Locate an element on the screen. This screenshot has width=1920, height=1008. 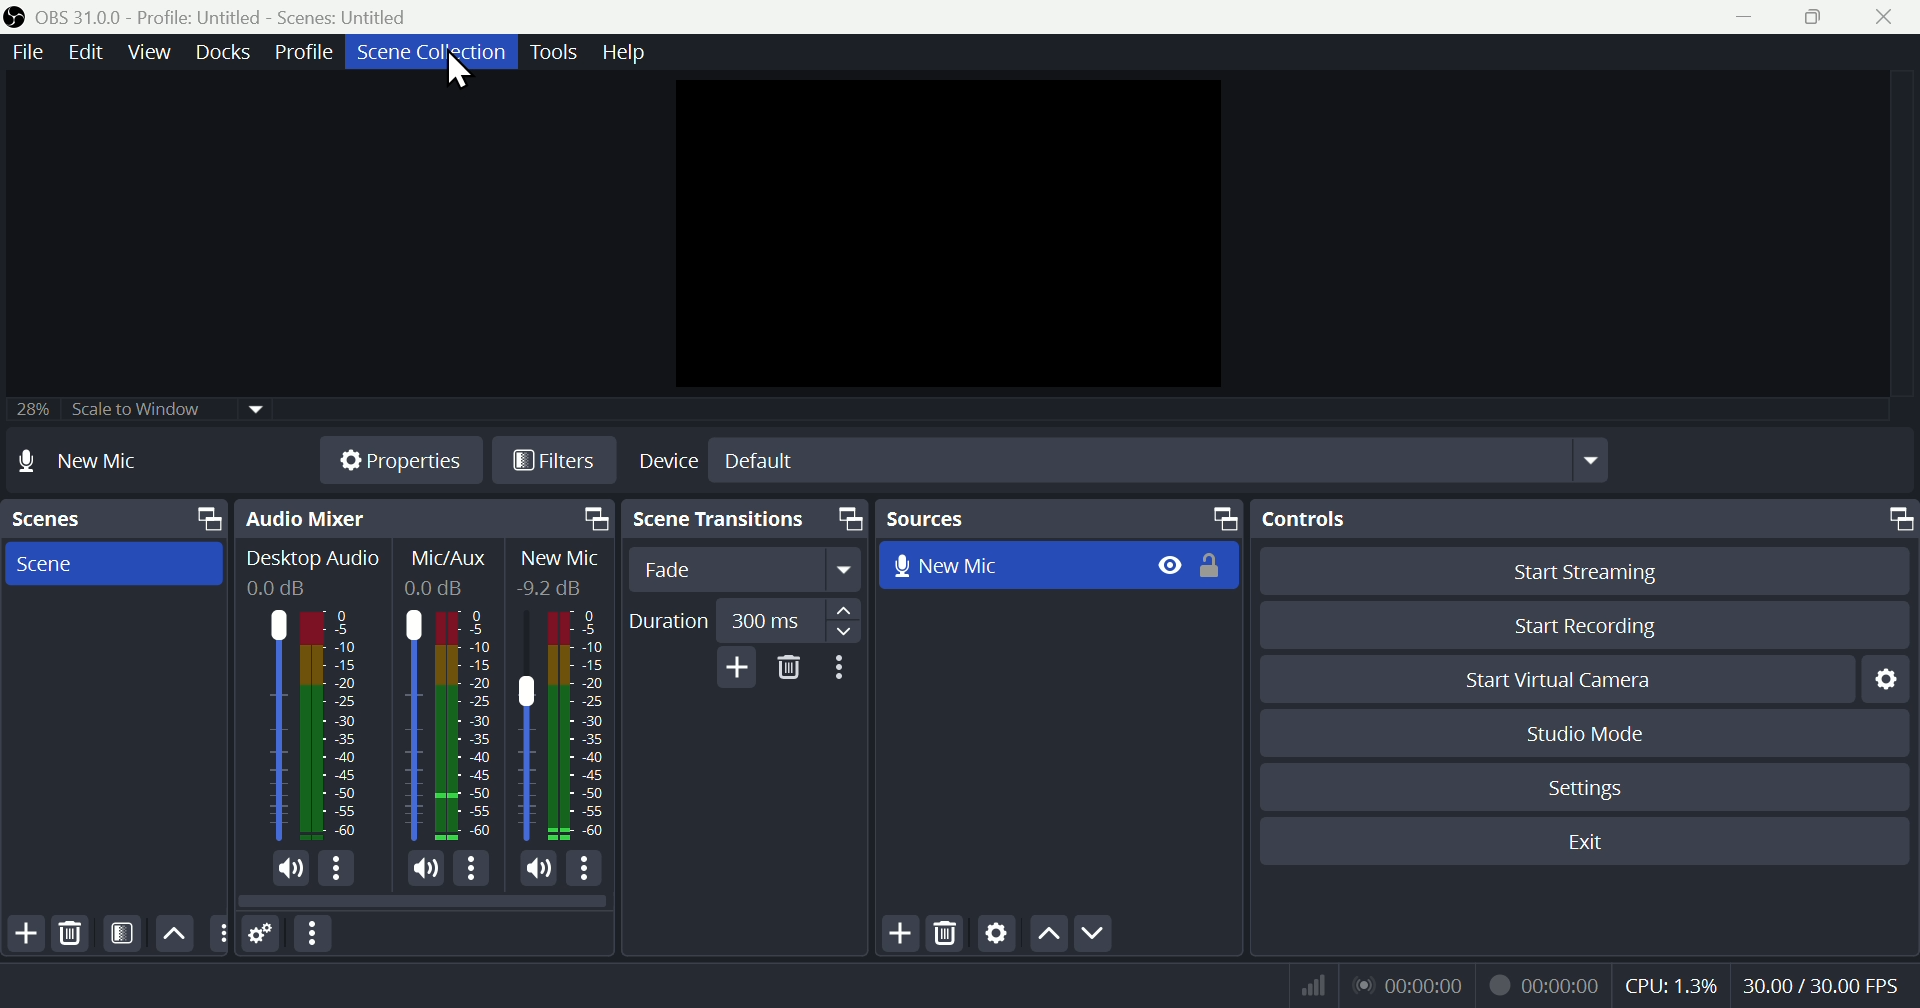
0.0dB is located at coordinates (285, 588).